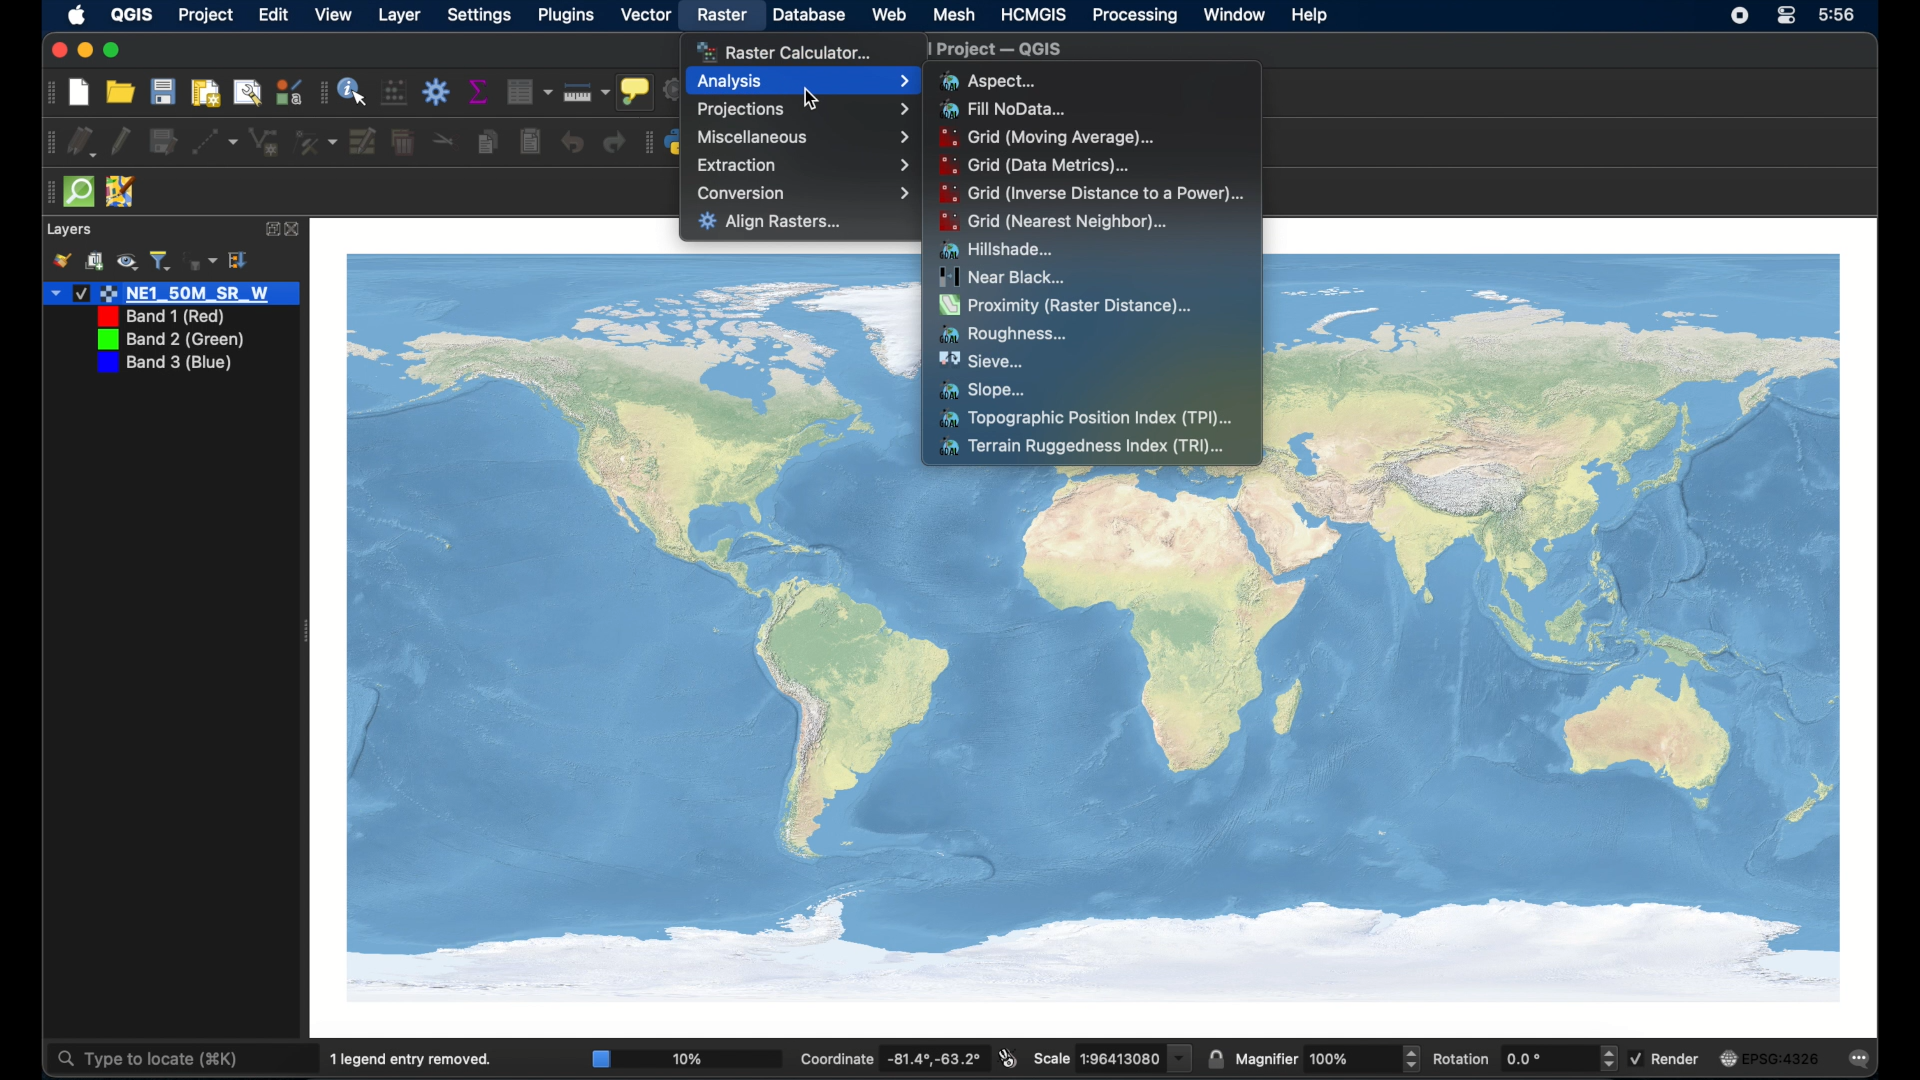  I want to click on drag handle, so click(647, 142).